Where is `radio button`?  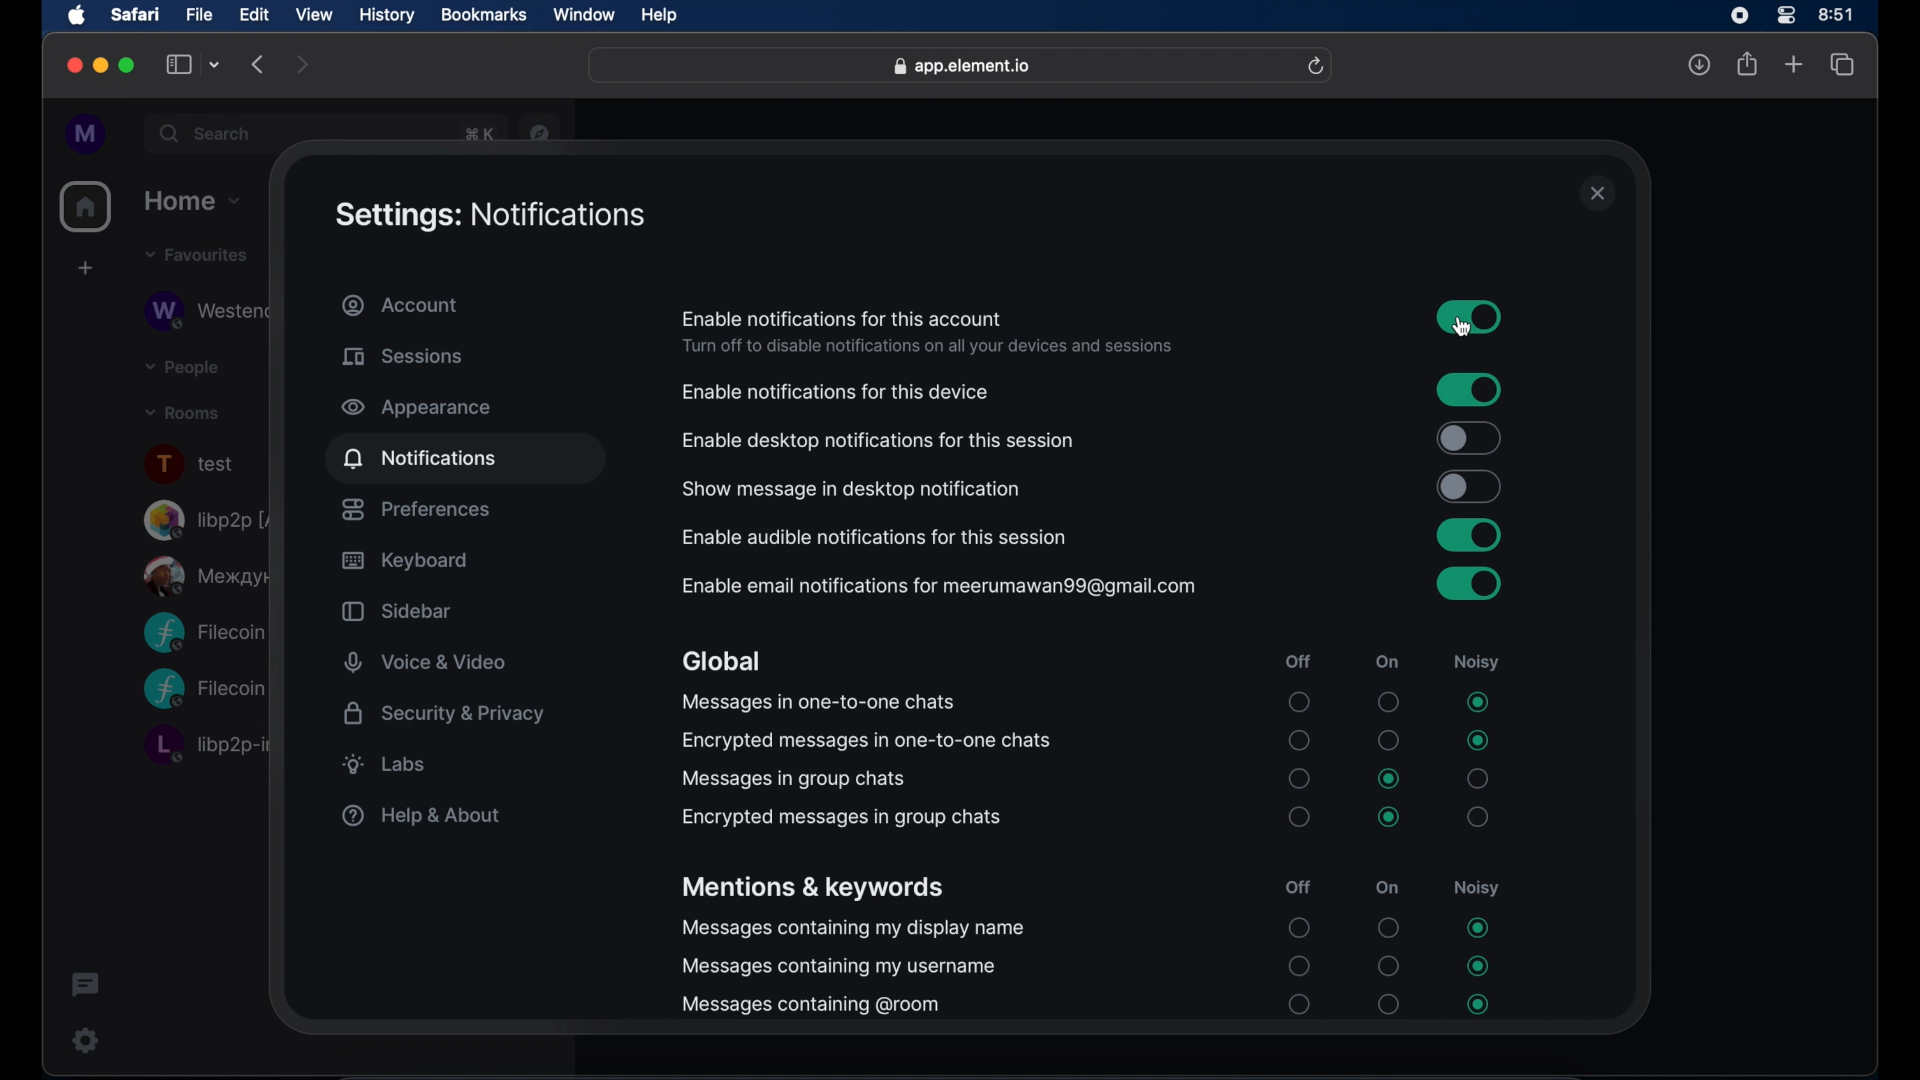 radio button is located at coordinates (1299, 741).